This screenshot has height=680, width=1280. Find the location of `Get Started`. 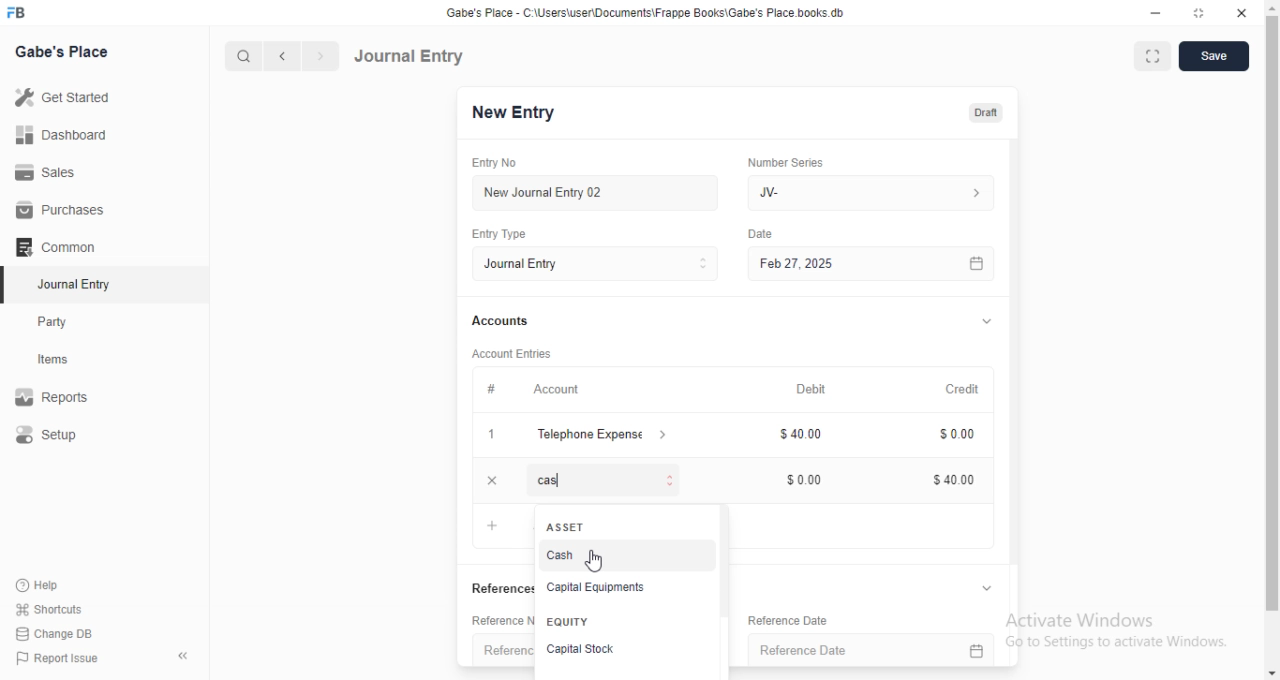

Get Started is located at coordinates (66, 97).